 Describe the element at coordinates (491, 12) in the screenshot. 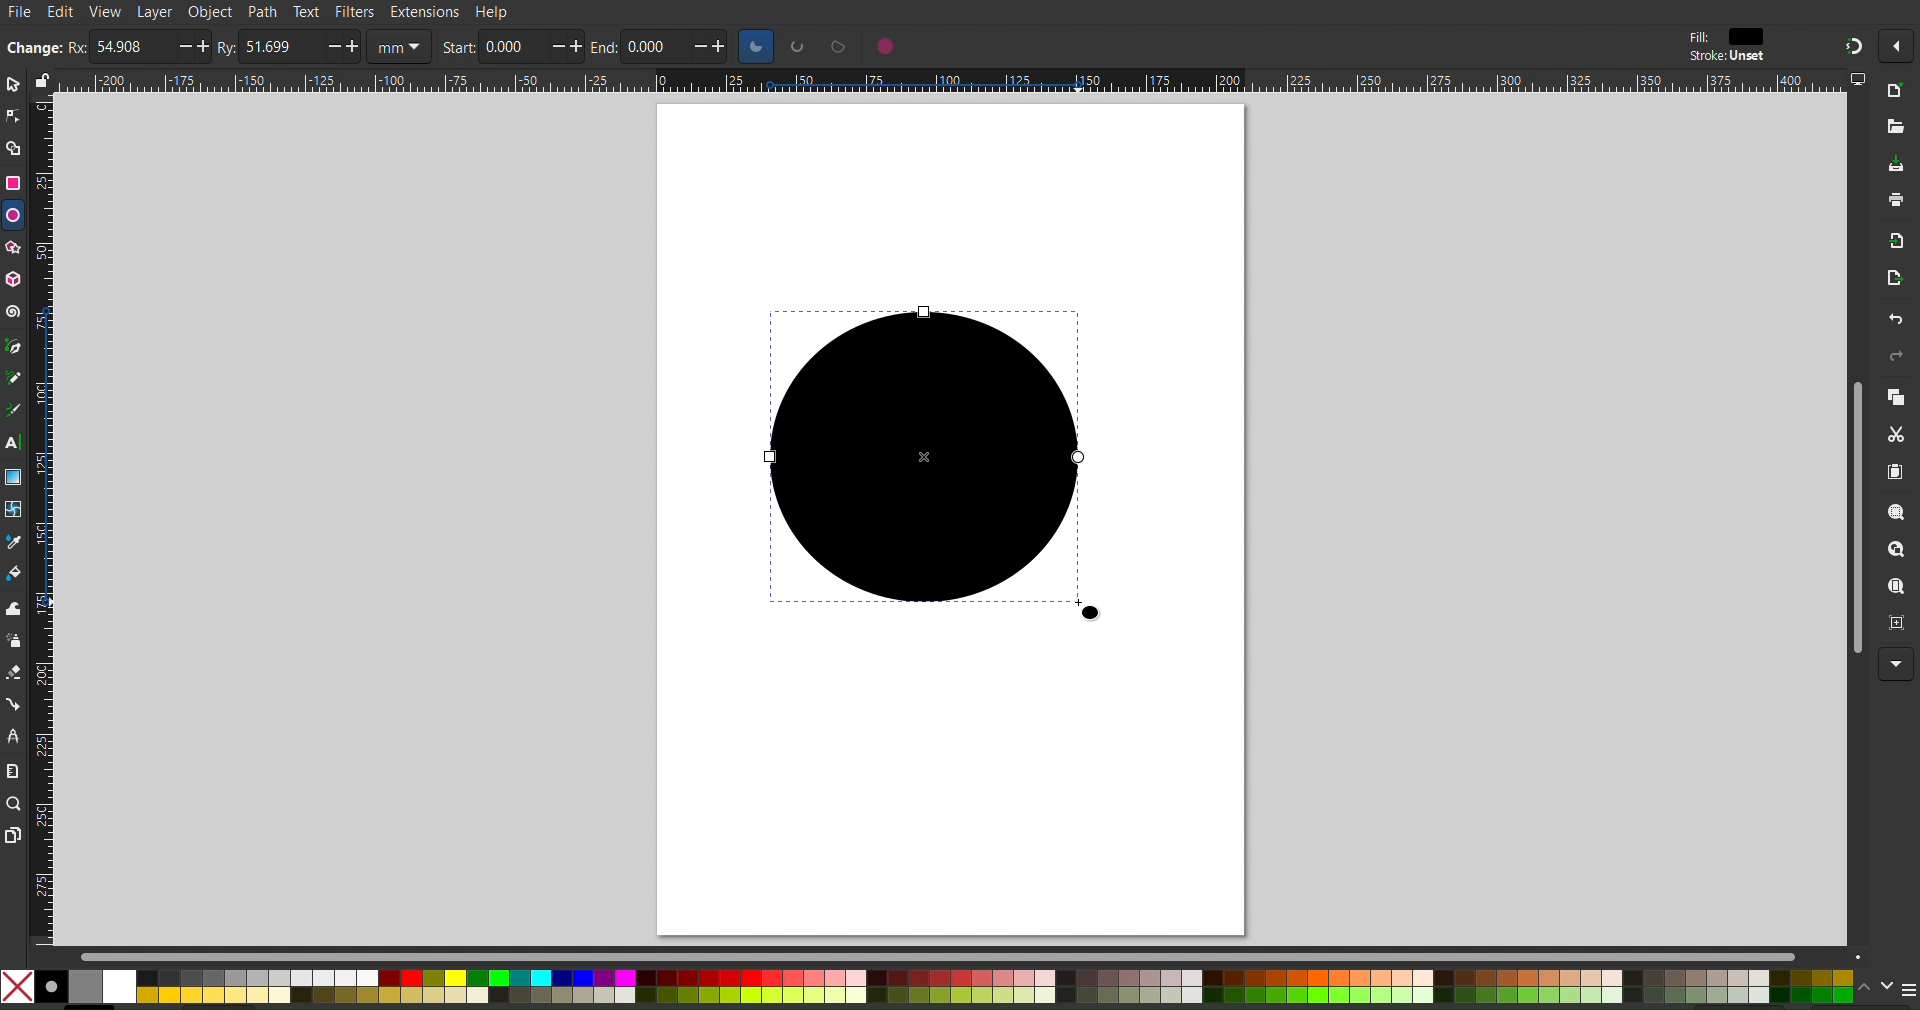

I see `Help` at that location.